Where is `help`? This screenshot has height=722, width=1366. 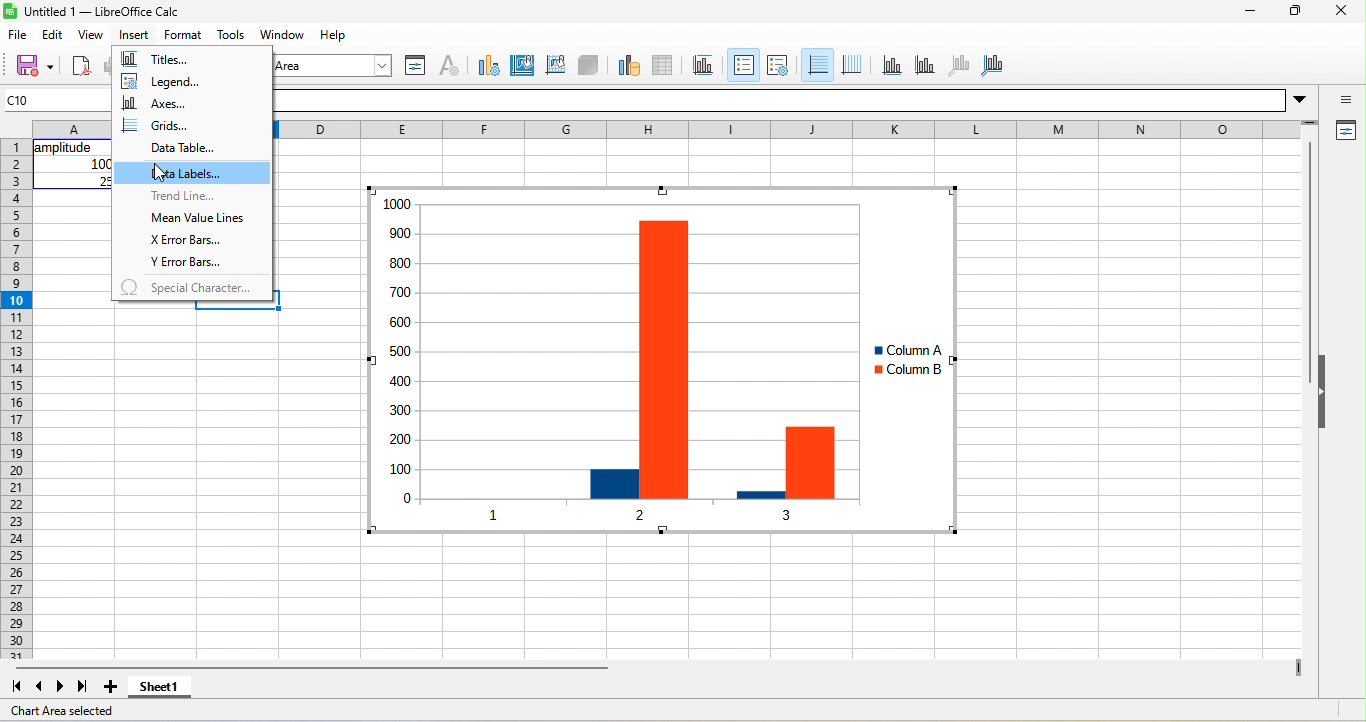 help is located at coordinates (335, 34).